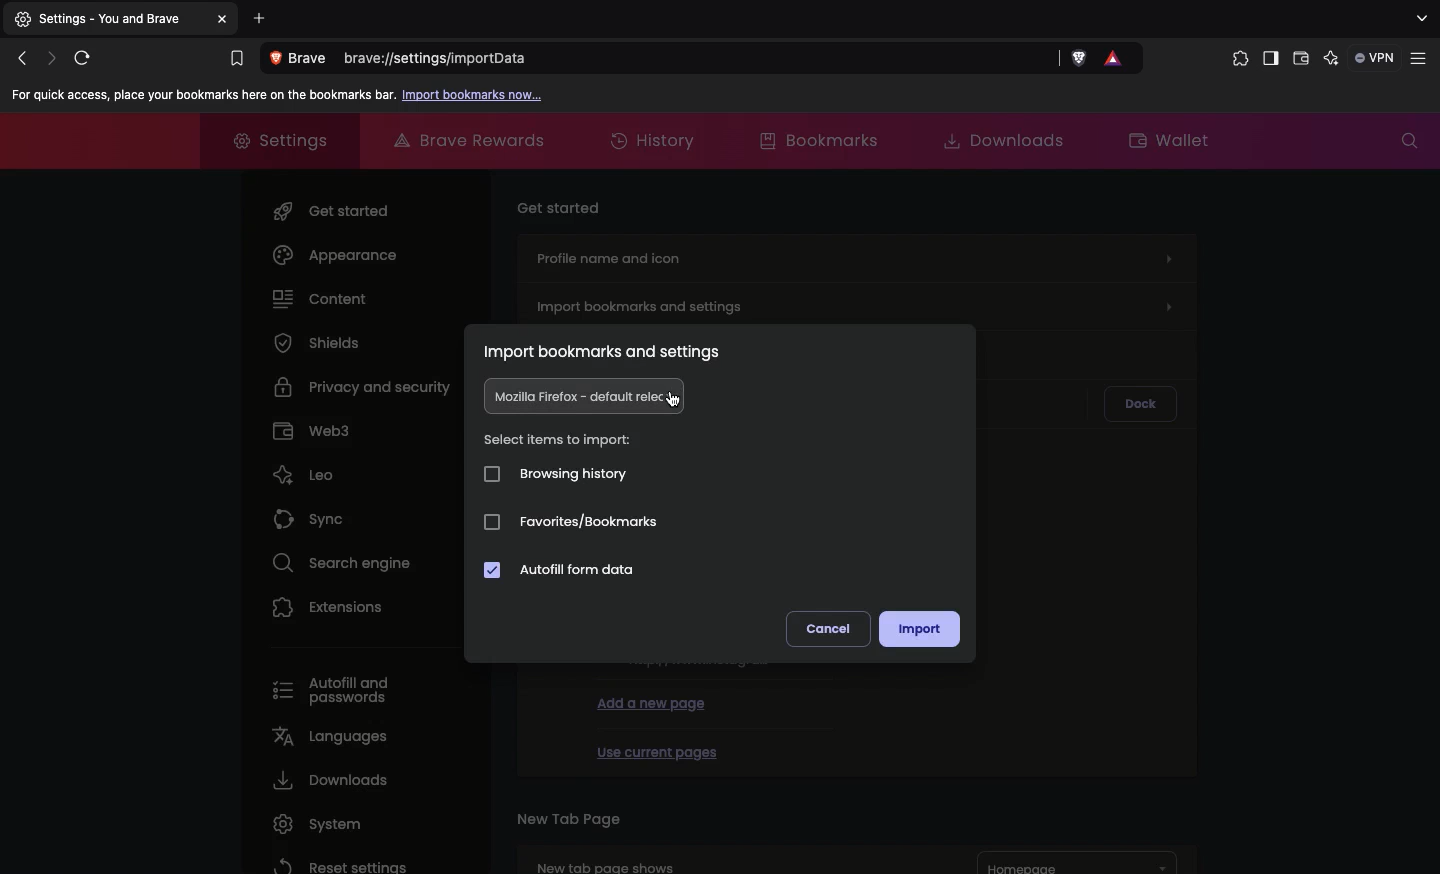 The image size is (1440, 874). What do you see at coordinates (996, 139) in the screenshot?
I see `Downloads` at bounding box center [996, 139].